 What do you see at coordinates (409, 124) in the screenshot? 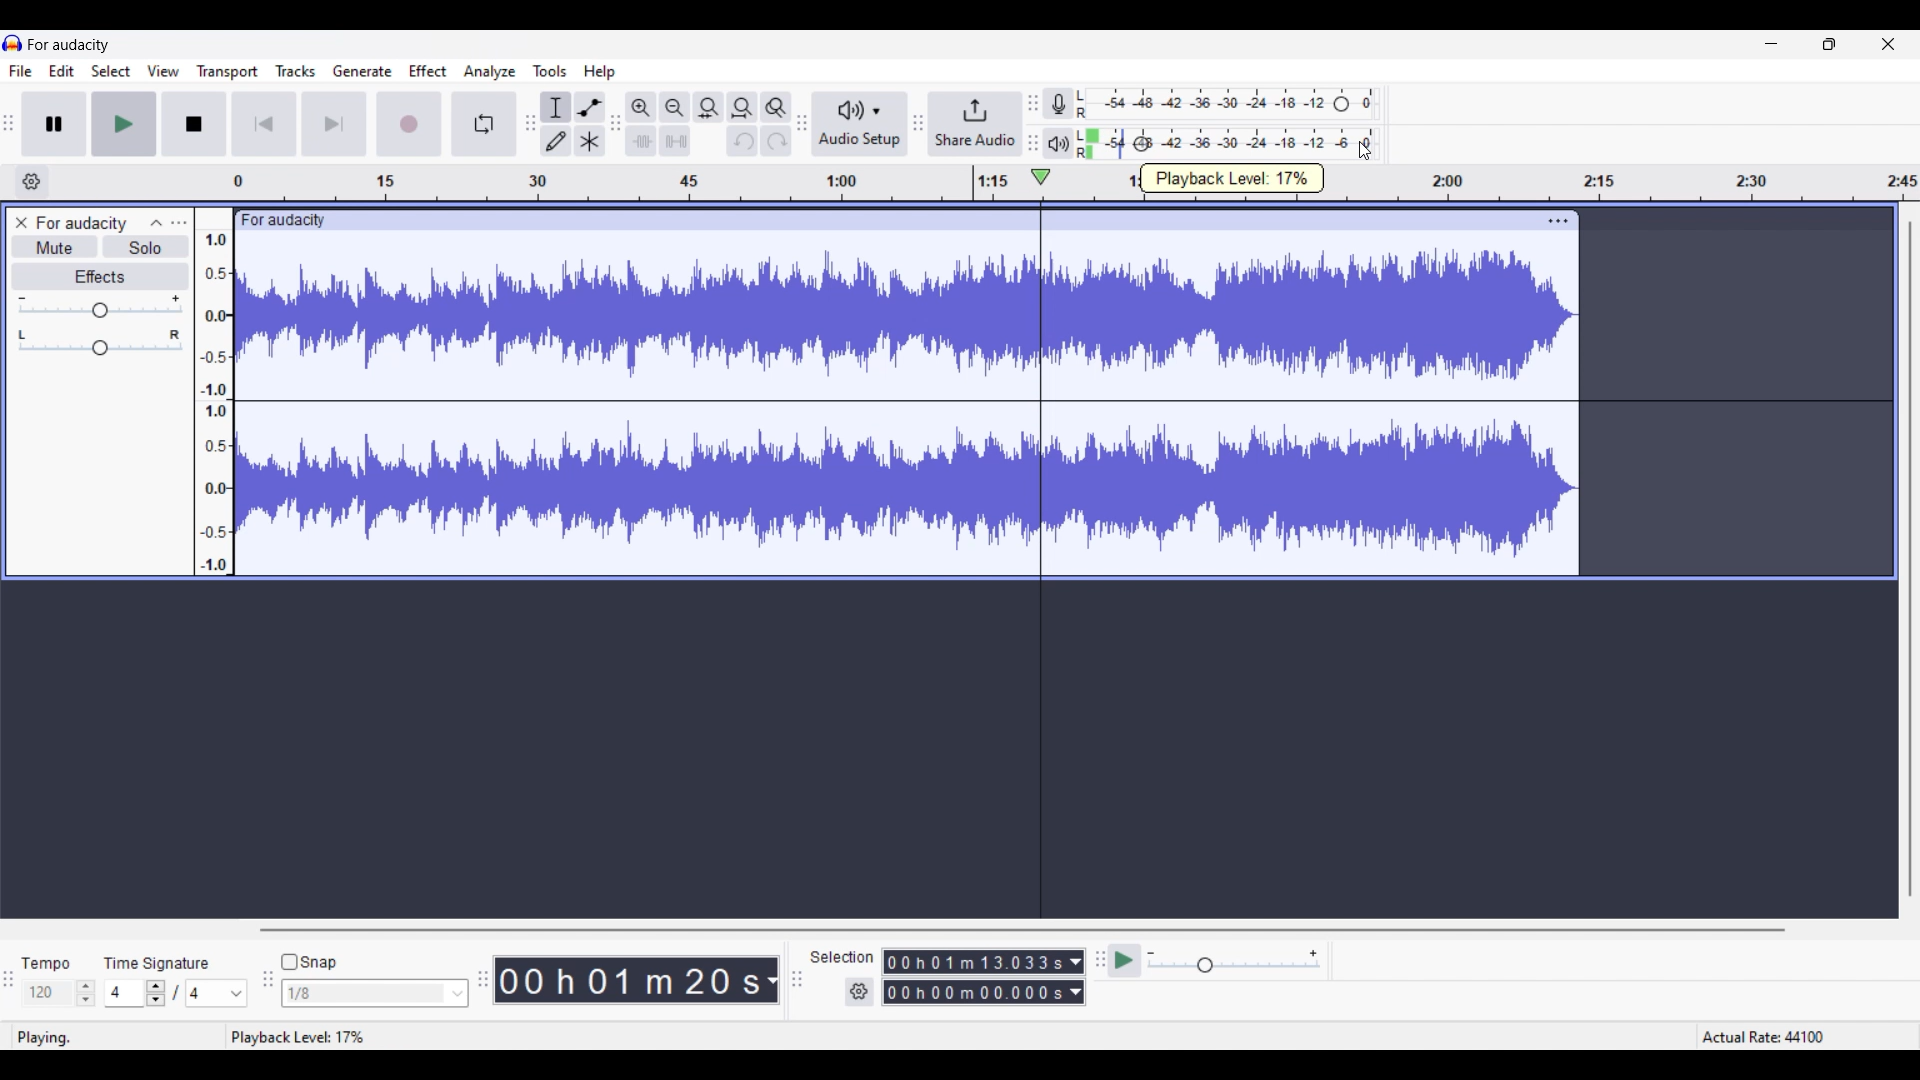
I see `Record/Record new track` at bounding box center [409, 124].